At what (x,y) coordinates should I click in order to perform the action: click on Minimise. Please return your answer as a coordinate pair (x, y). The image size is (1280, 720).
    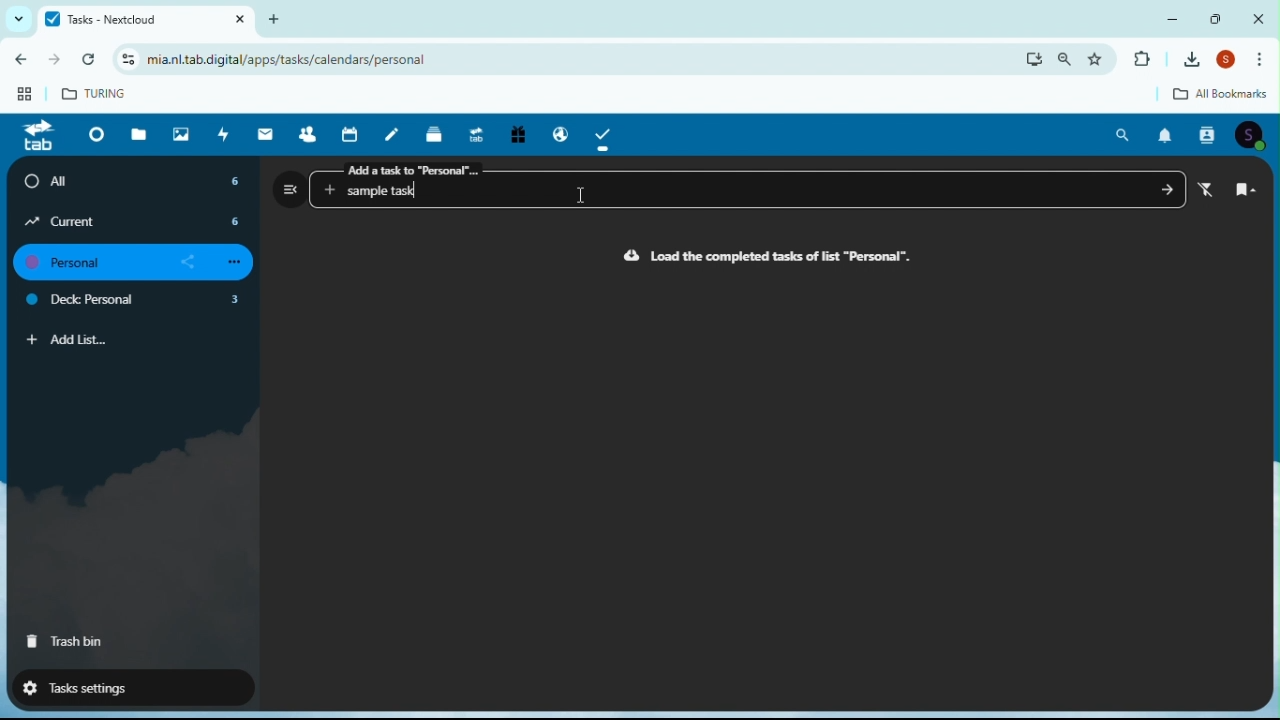
    Looking at the image, I should click on (1177, 18).